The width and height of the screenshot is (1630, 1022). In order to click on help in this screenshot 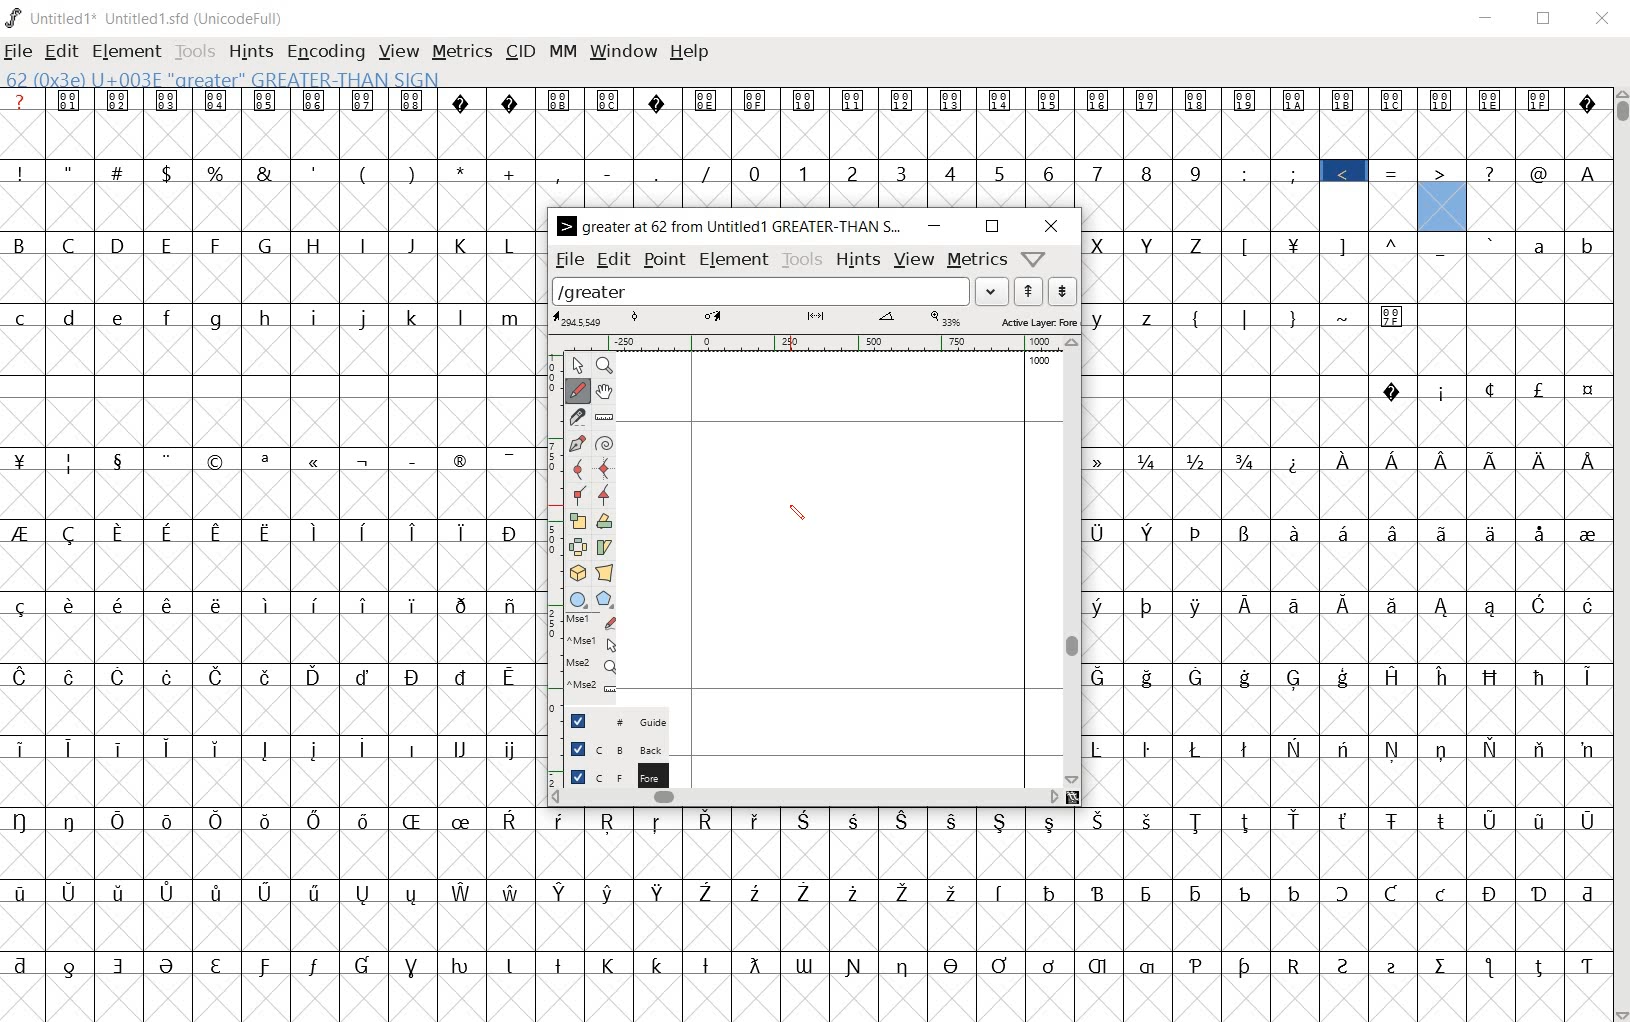, I will do `click(689, 52)`.